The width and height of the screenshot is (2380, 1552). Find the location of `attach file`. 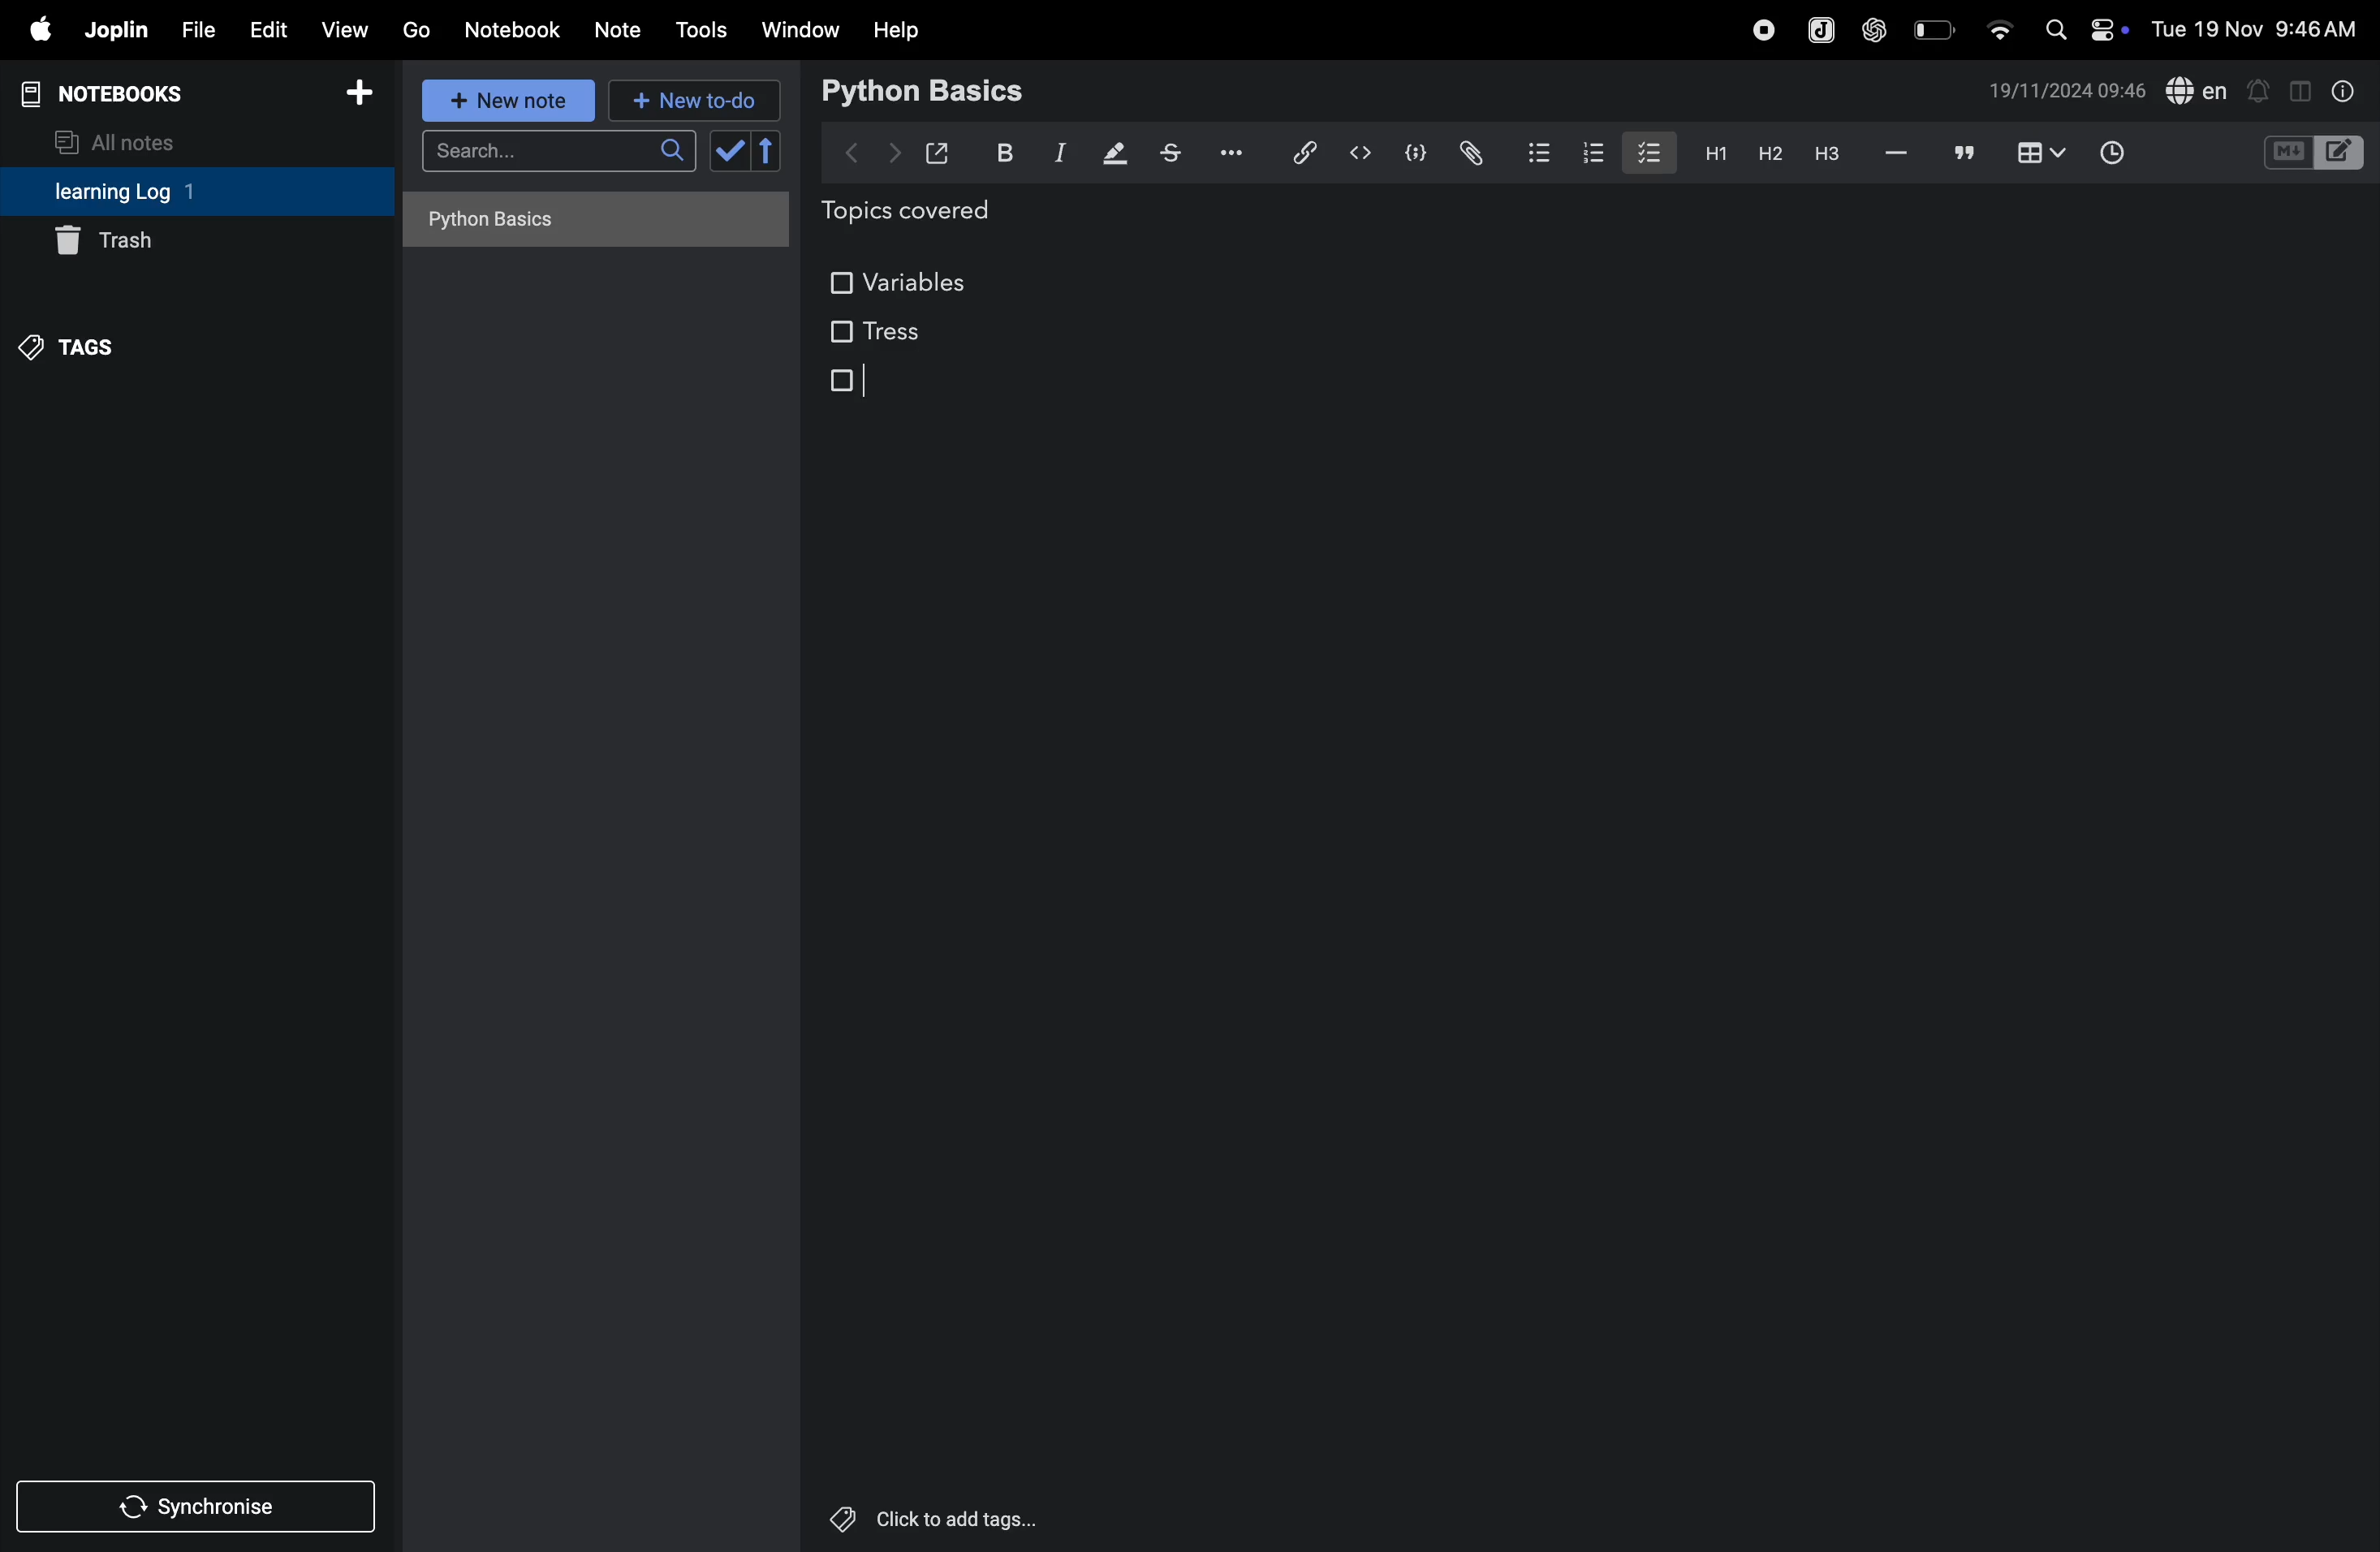

attach file is located at coordinates (1469, 153).